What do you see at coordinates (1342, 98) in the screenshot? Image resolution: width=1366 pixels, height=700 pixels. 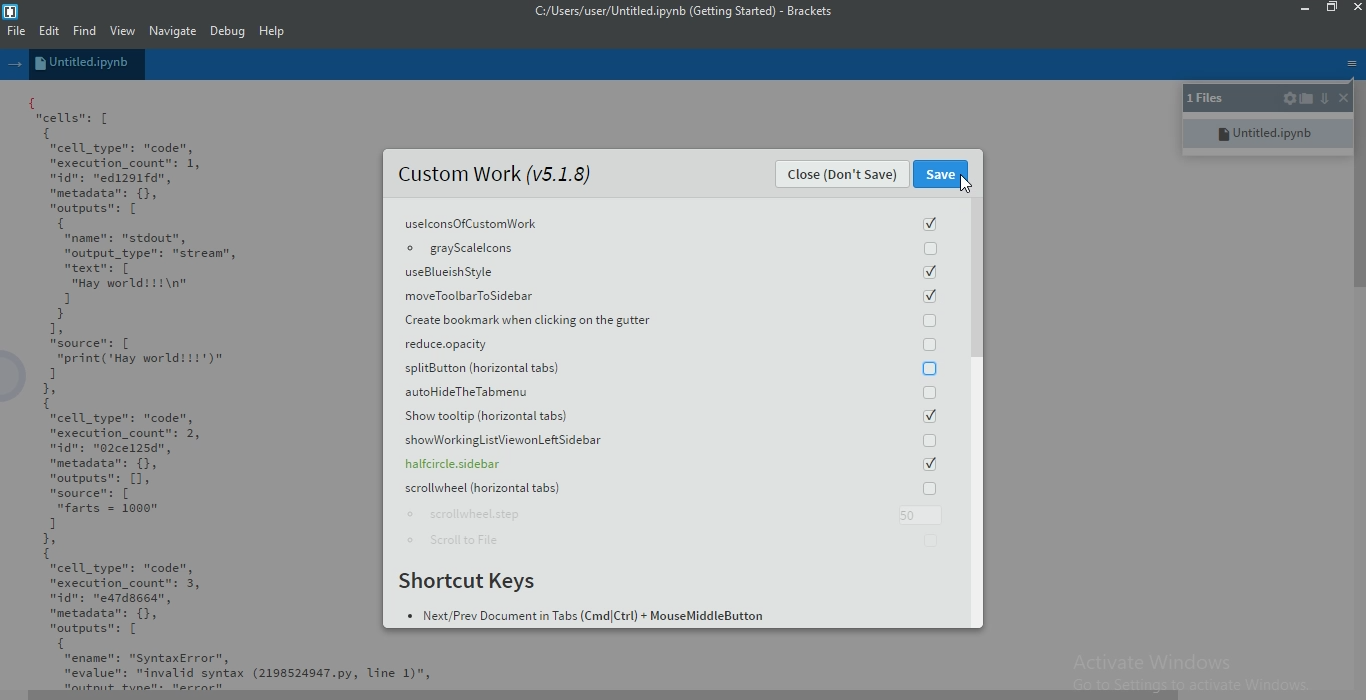 I see `close` at bounding box center [1342, 98].